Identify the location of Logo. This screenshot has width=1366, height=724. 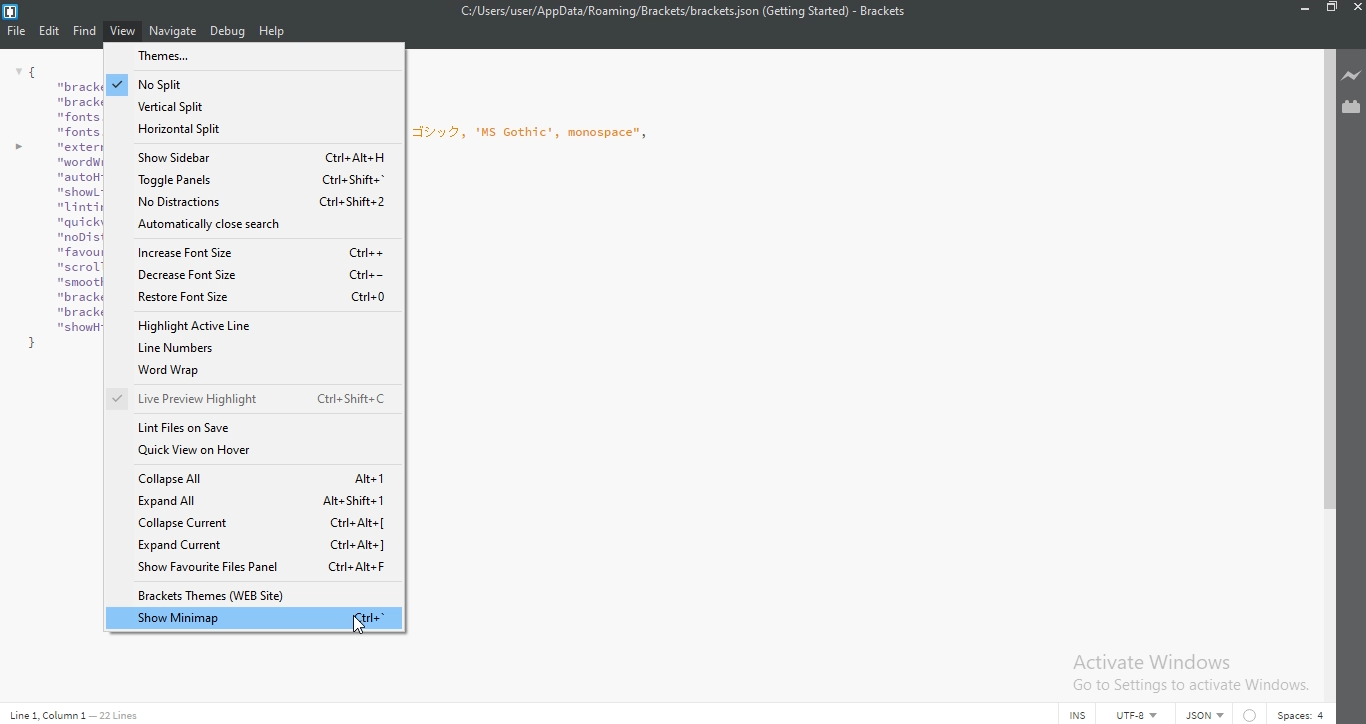
(11, 11).